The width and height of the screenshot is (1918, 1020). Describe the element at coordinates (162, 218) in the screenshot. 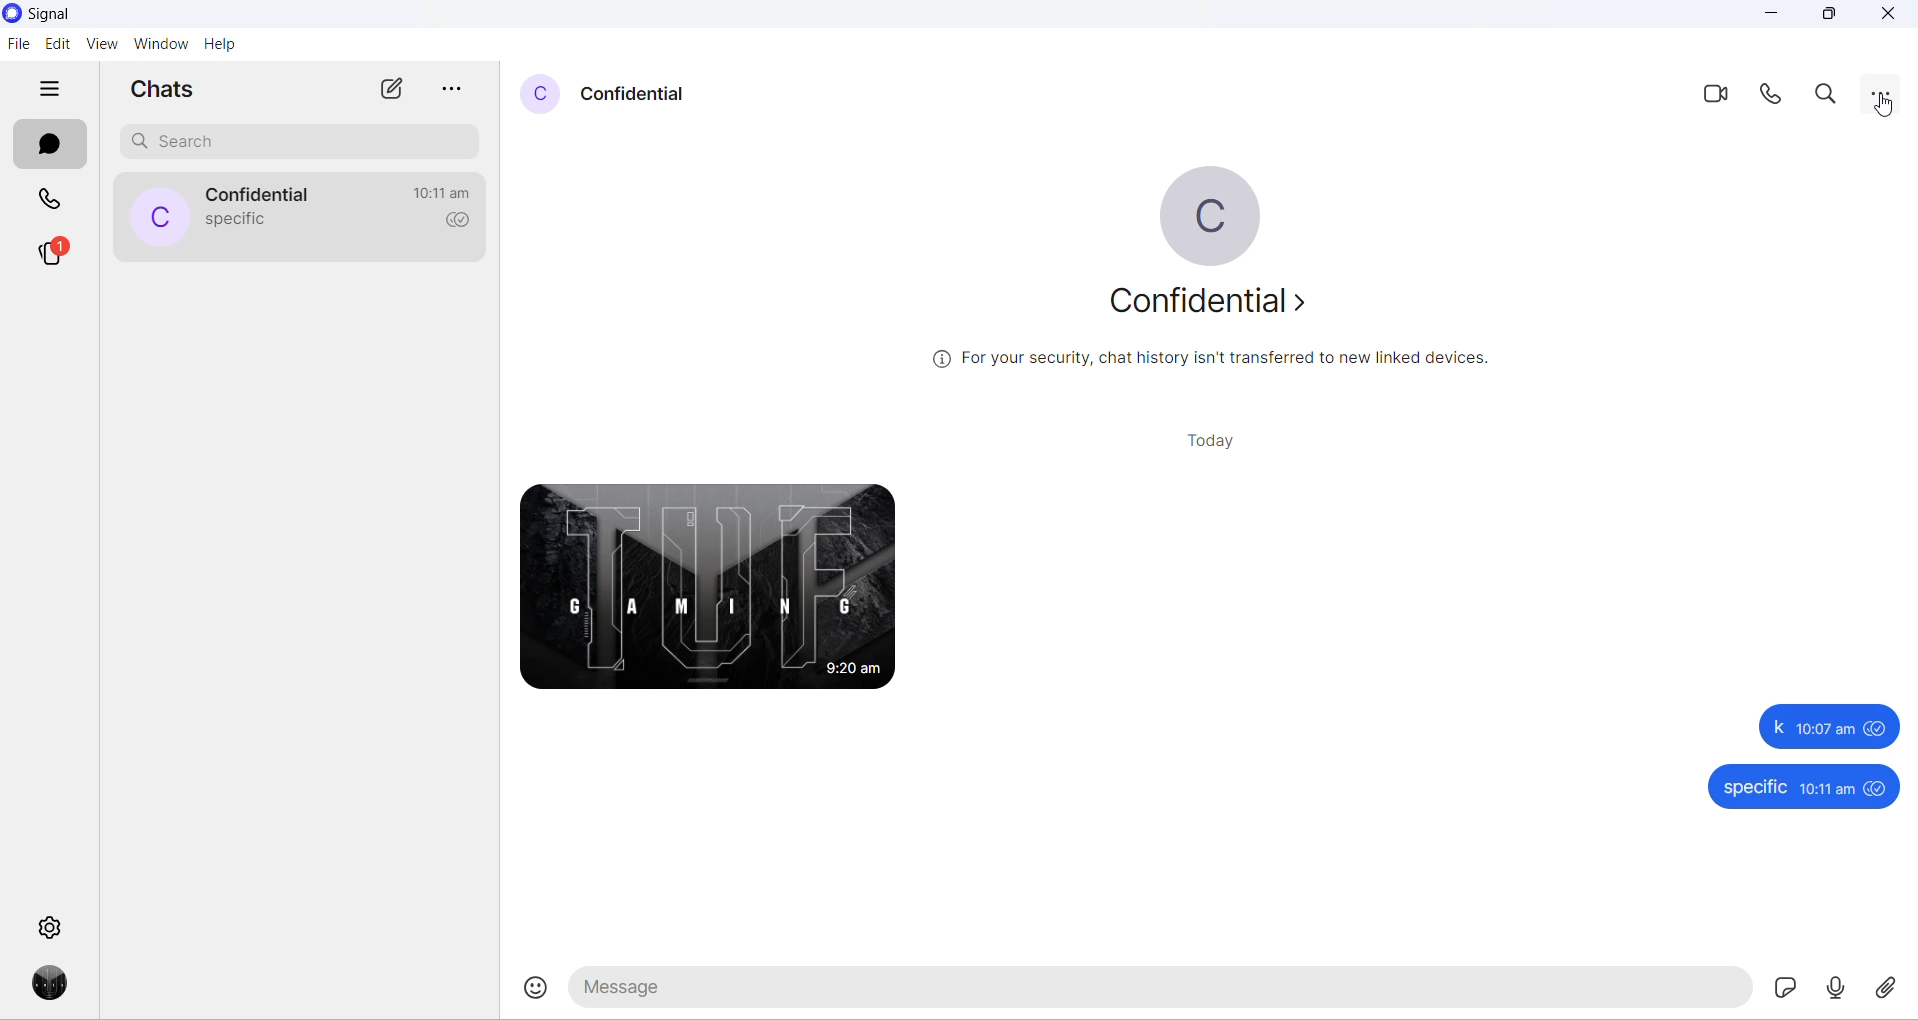

I see `profile picture` at that location.